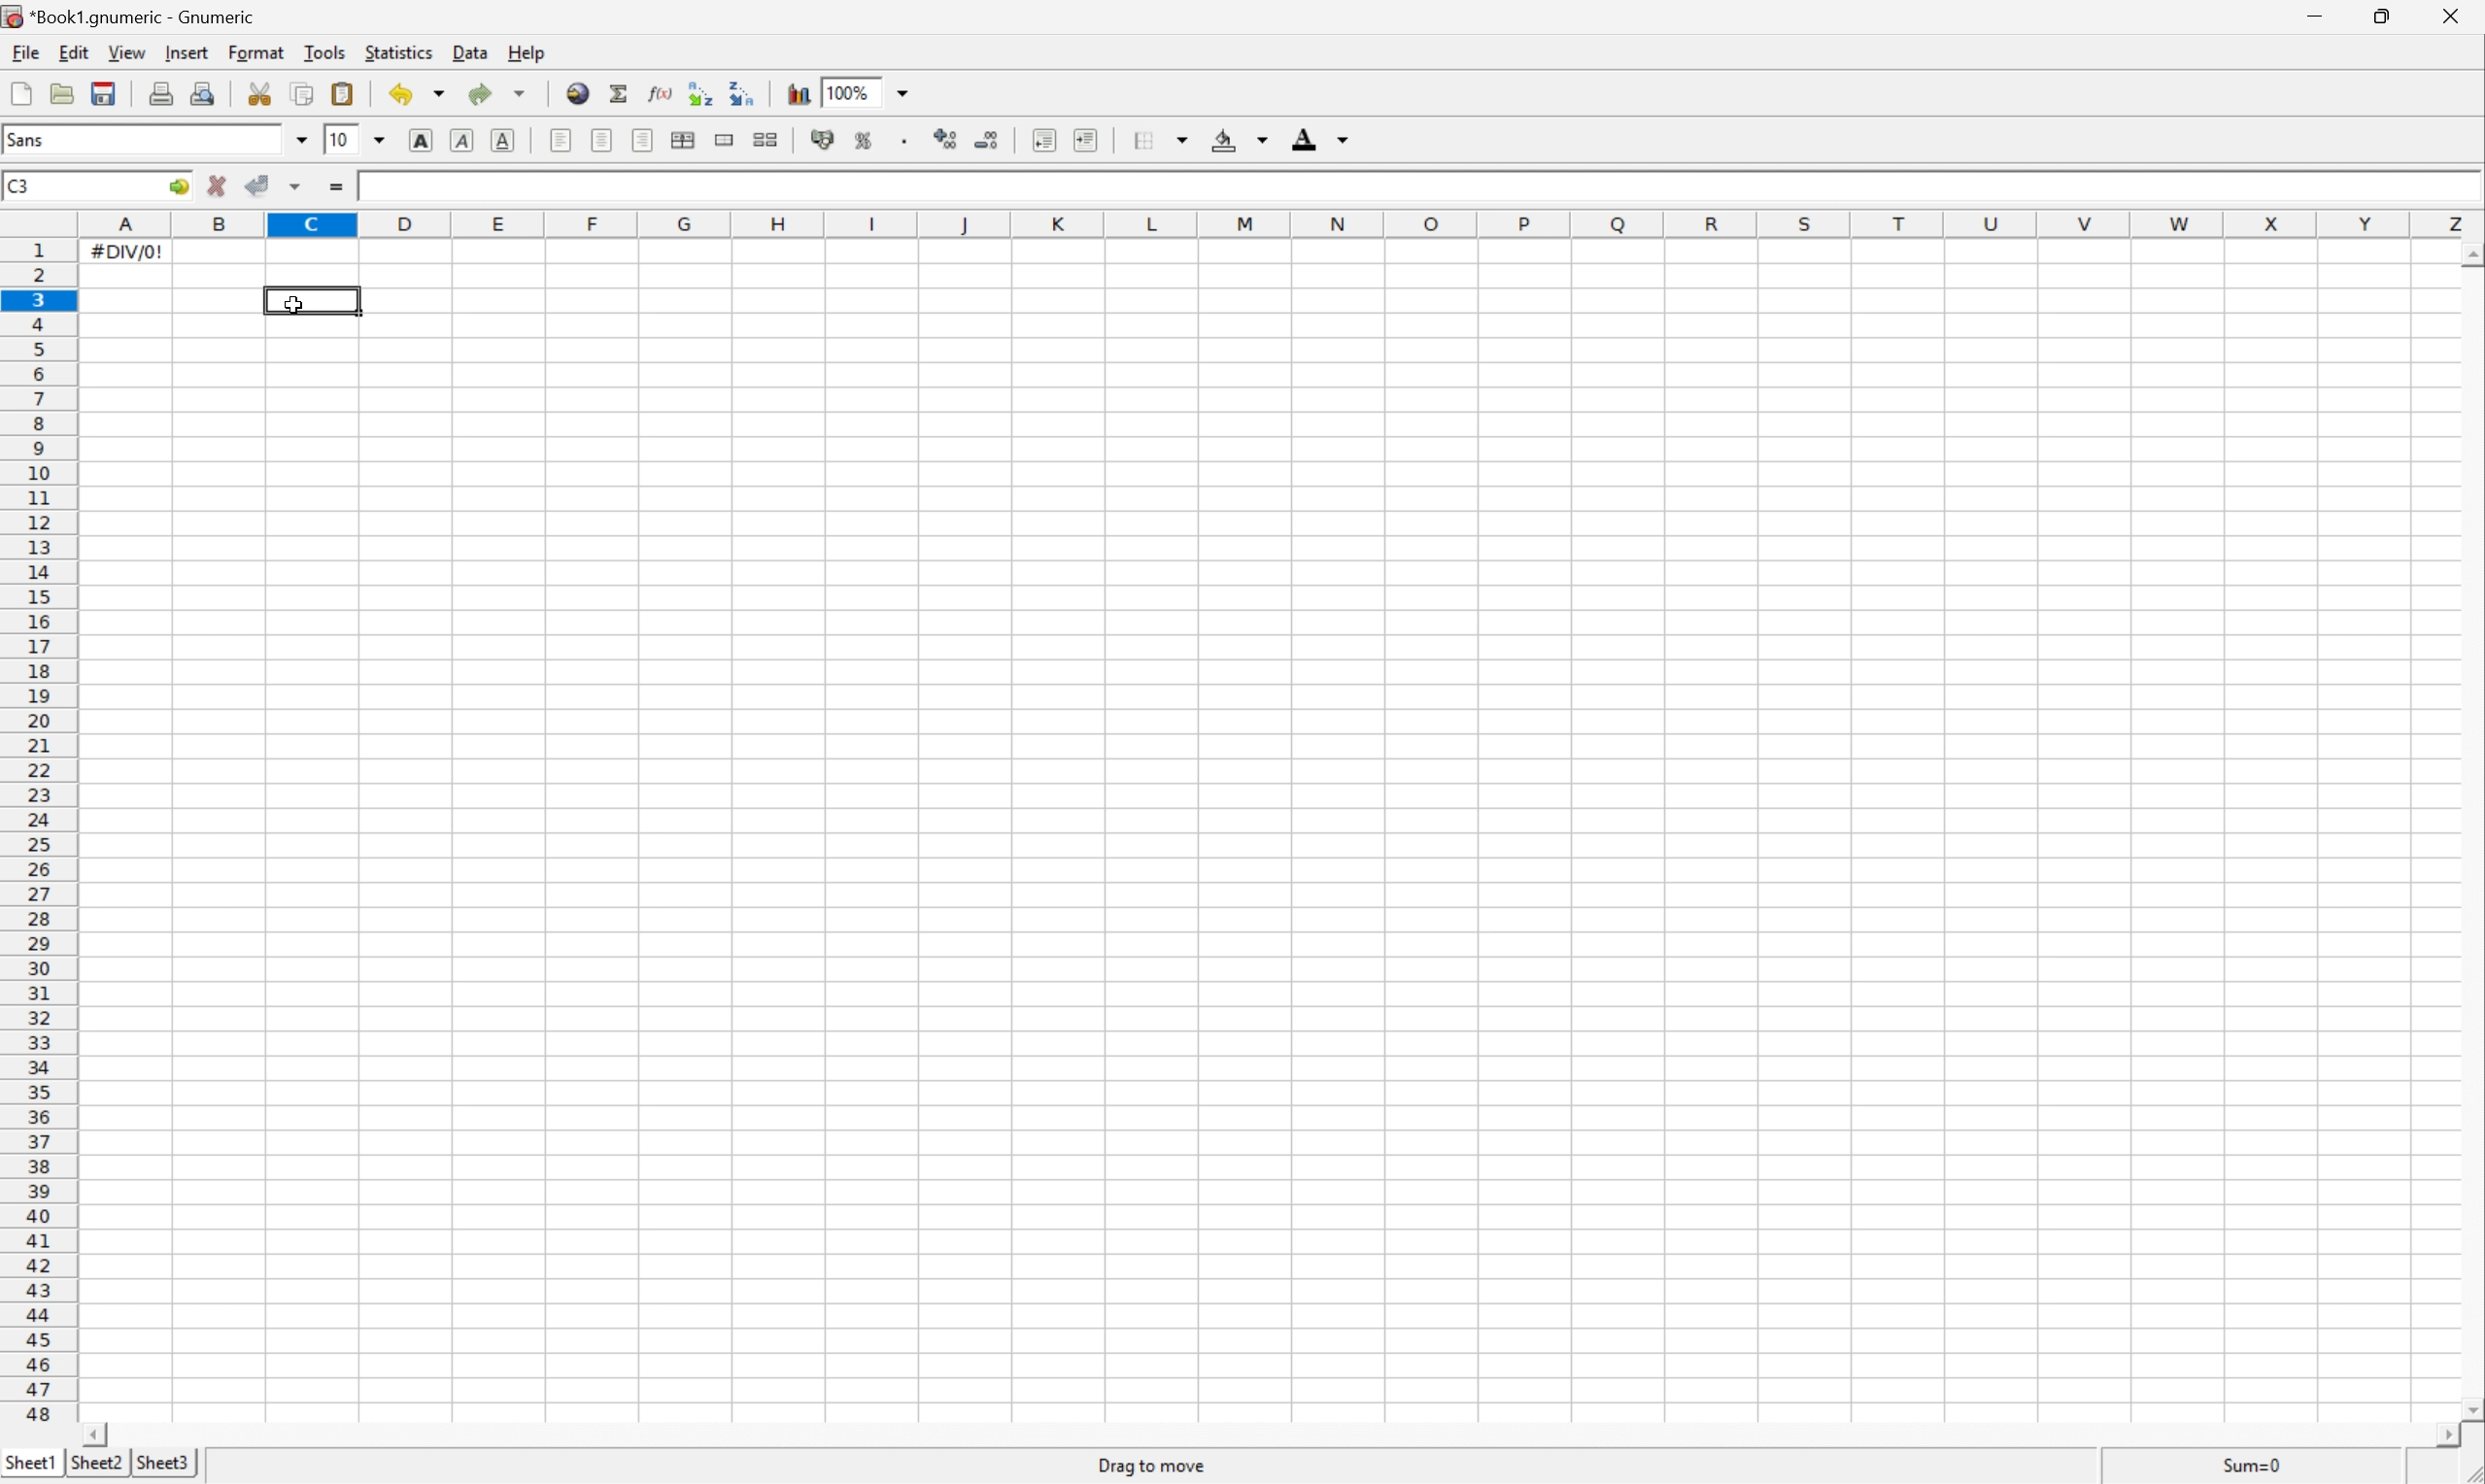 The width and height of the screenshot is (2485, 1484). Describe the element at coordinates (578, 93) in the screenshot. I see `Insert a hyperlink` at that location.